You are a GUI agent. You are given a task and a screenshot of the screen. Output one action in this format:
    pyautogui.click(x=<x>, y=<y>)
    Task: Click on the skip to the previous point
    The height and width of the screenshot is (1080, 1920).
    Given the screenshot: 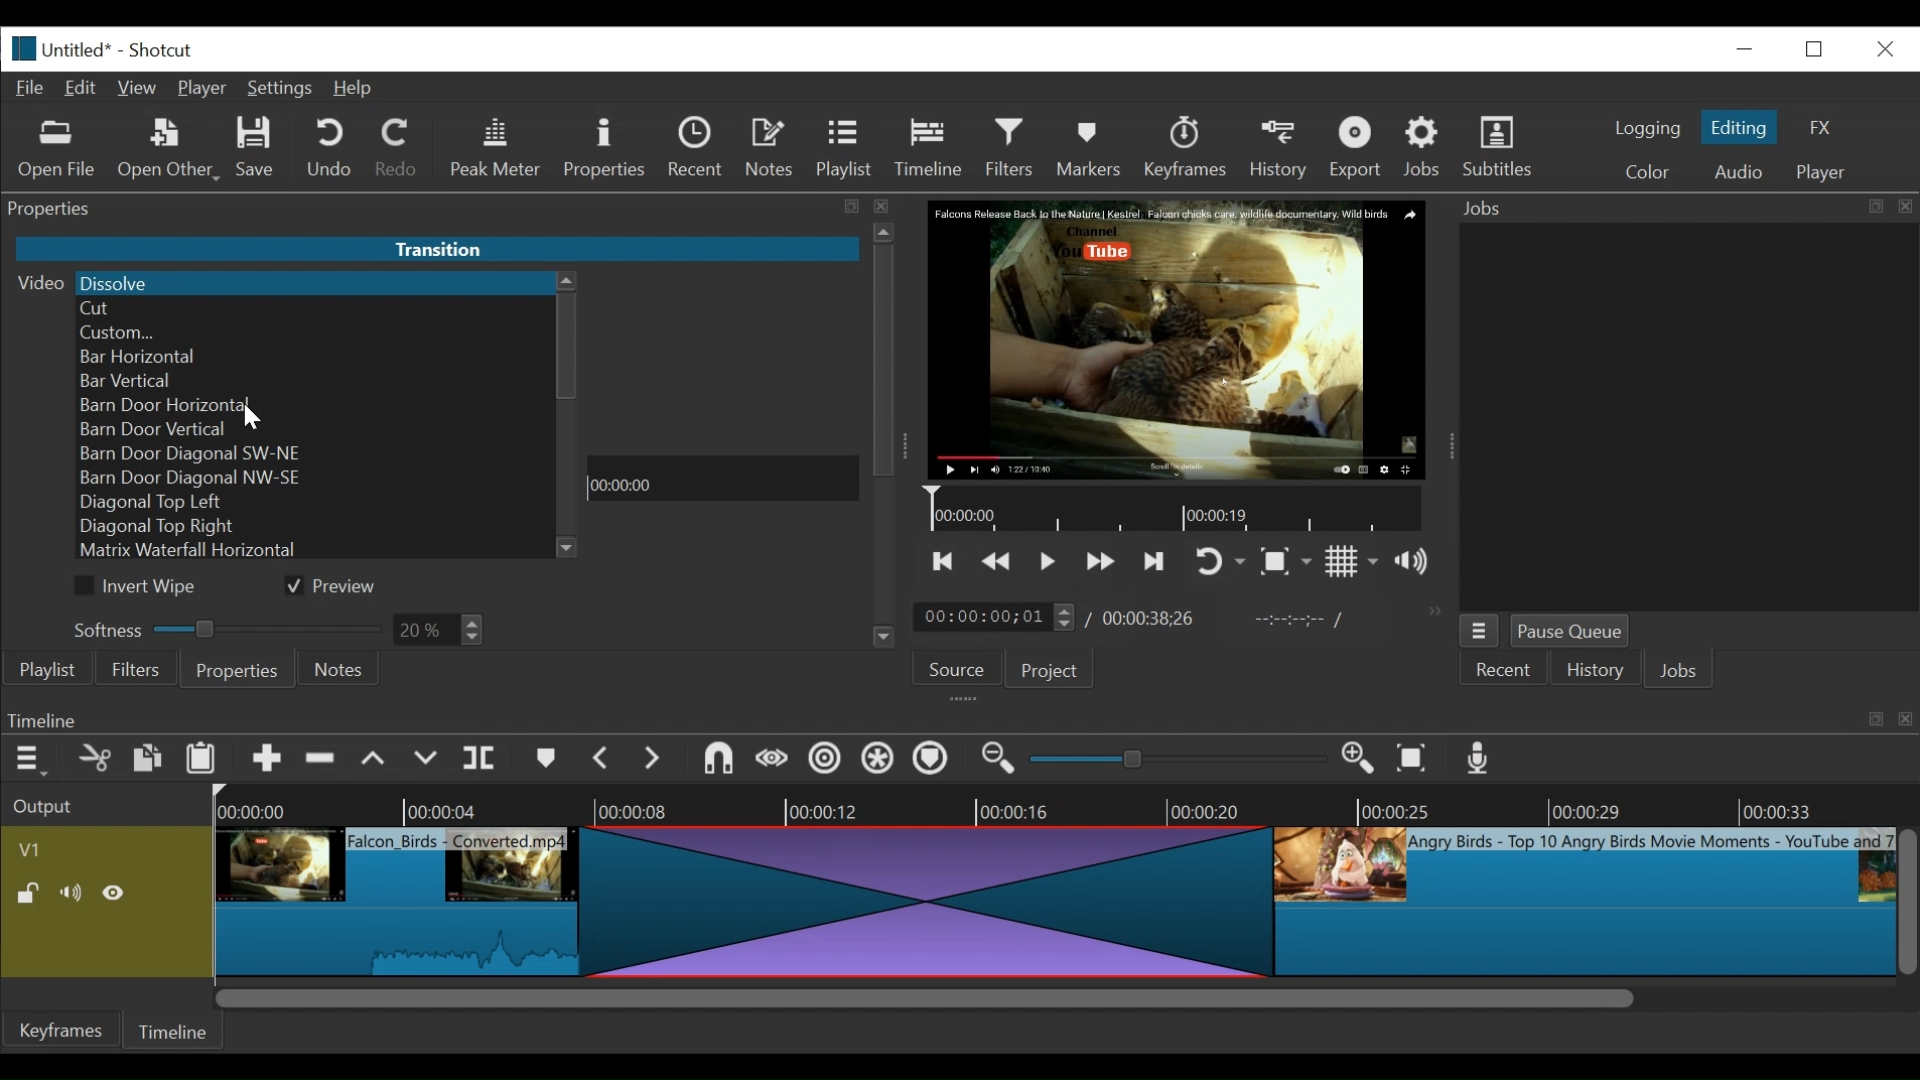 What is the action you would take?
    pyautogui.click(x=943, y=562)
    